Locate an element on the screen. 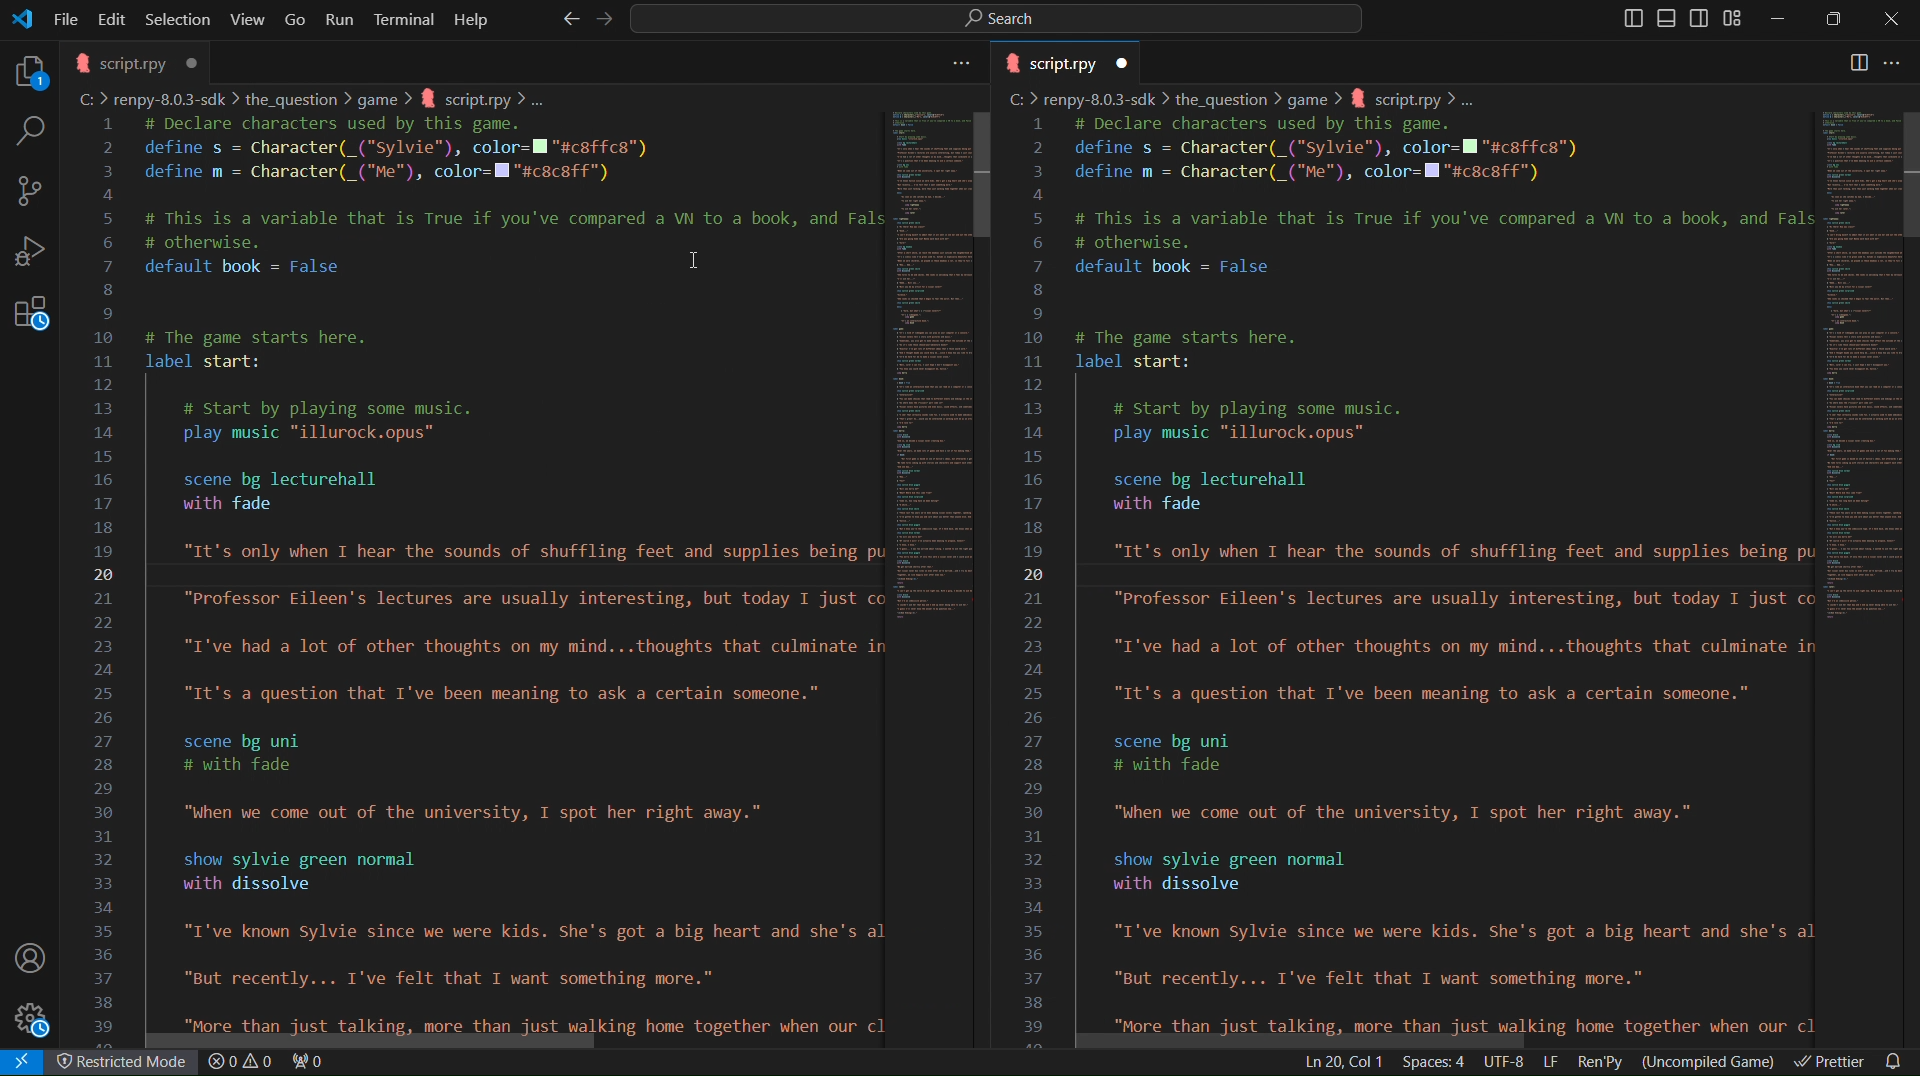 The width and height of the screenshot is (1920, 1076). Back is located at coordinates (567, 19).